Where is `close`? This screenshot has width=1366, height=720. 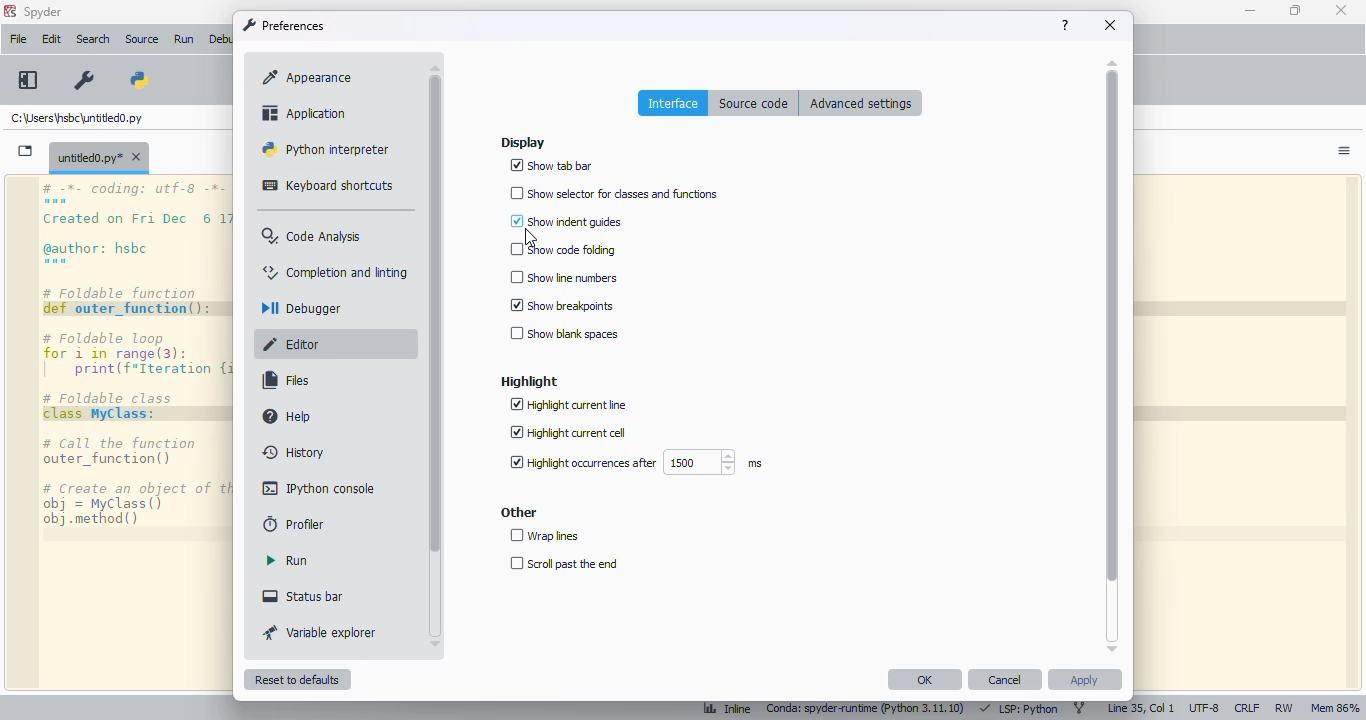 close is located at coordinates (1341, 10).